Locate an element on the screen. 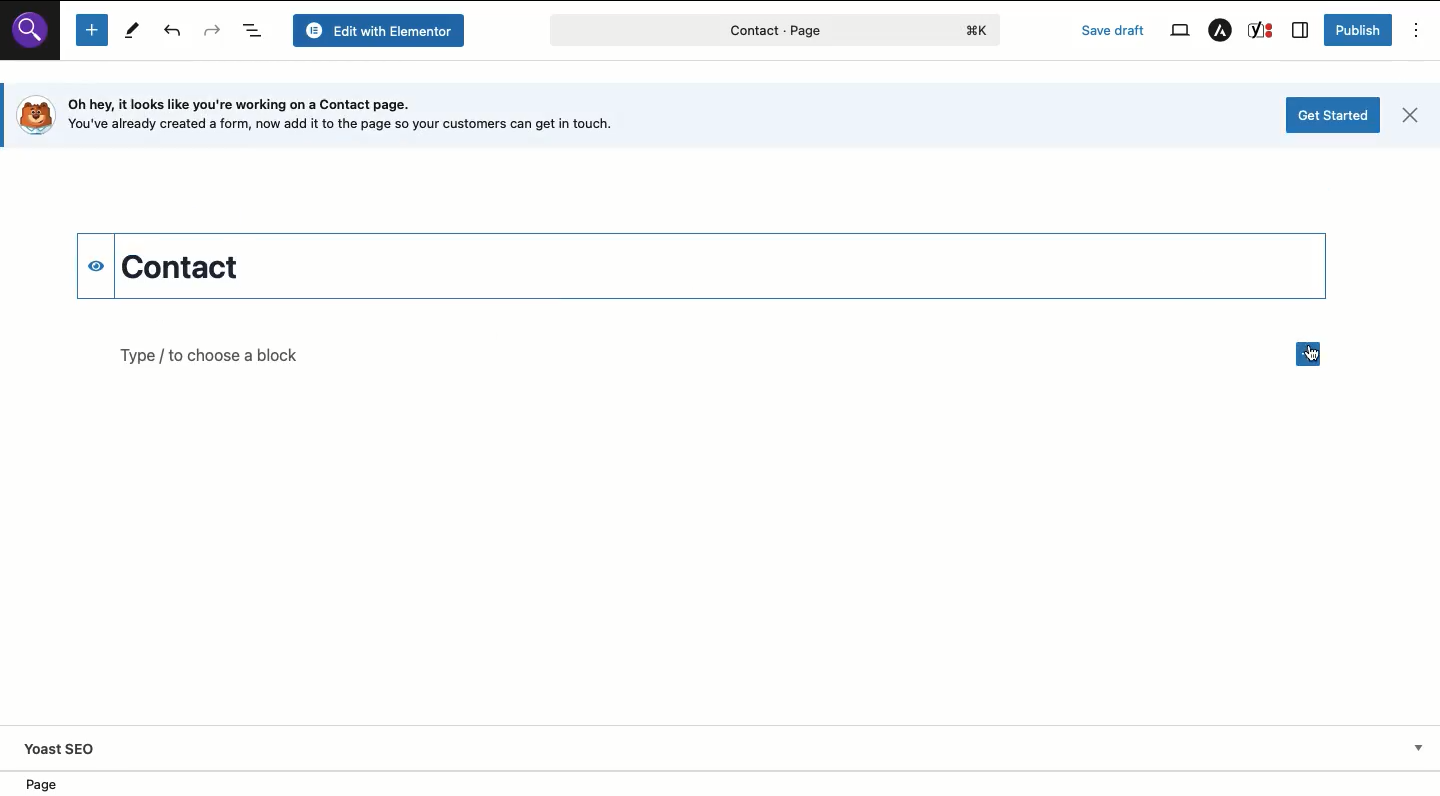 This screenshot has width=1440, height=796. Oh hey, it looks like you're working on a Contact page.
[o} You've already created a form, now add it to the page so your customers can get in touch. is located at coordinates (360, 117).